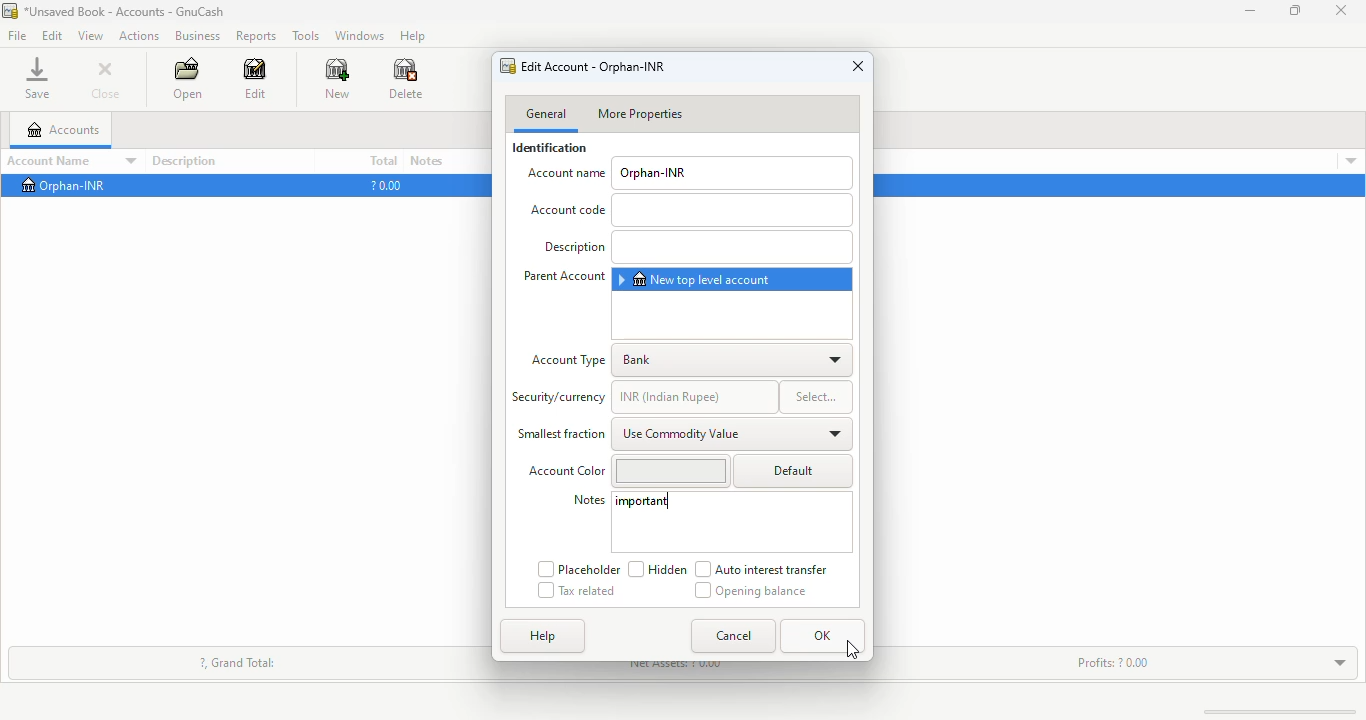  I want to click on tax related, so click(577, 591).